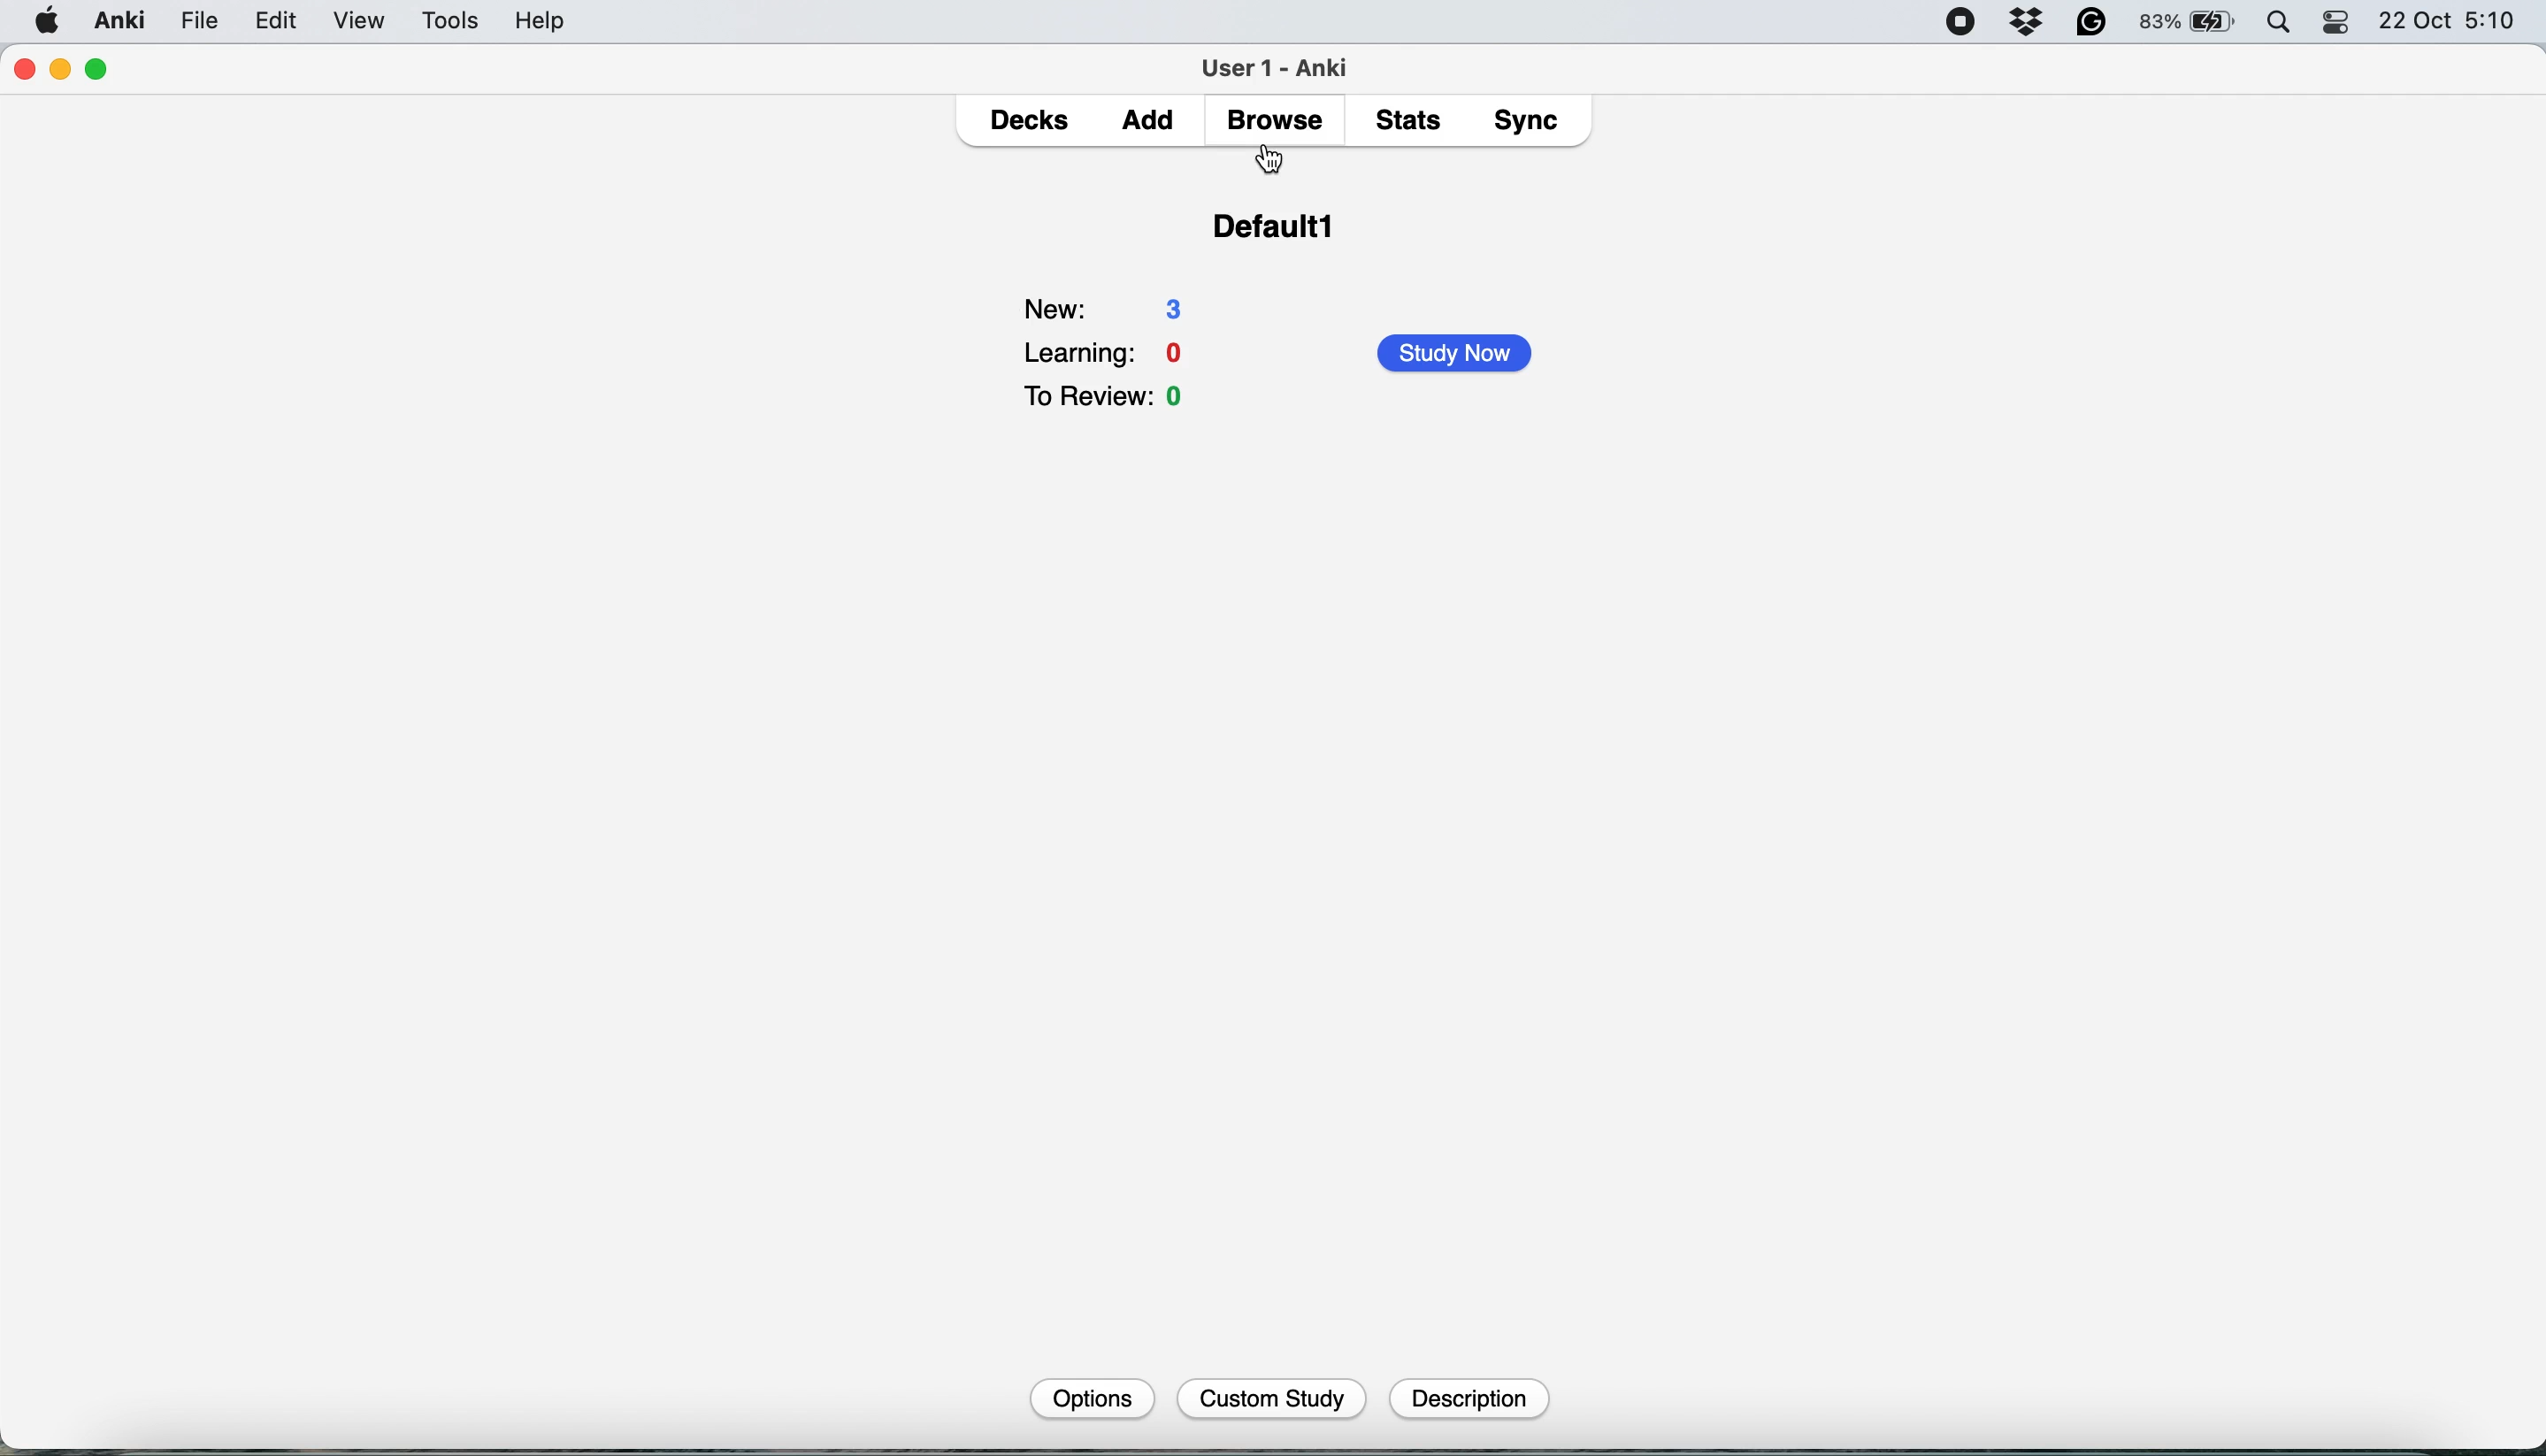 The image size is (2546, 1456). What do you see at coordinates (1482, 1396) in the screenshot?
I see `import file` at bounding box center [1482, 1396].